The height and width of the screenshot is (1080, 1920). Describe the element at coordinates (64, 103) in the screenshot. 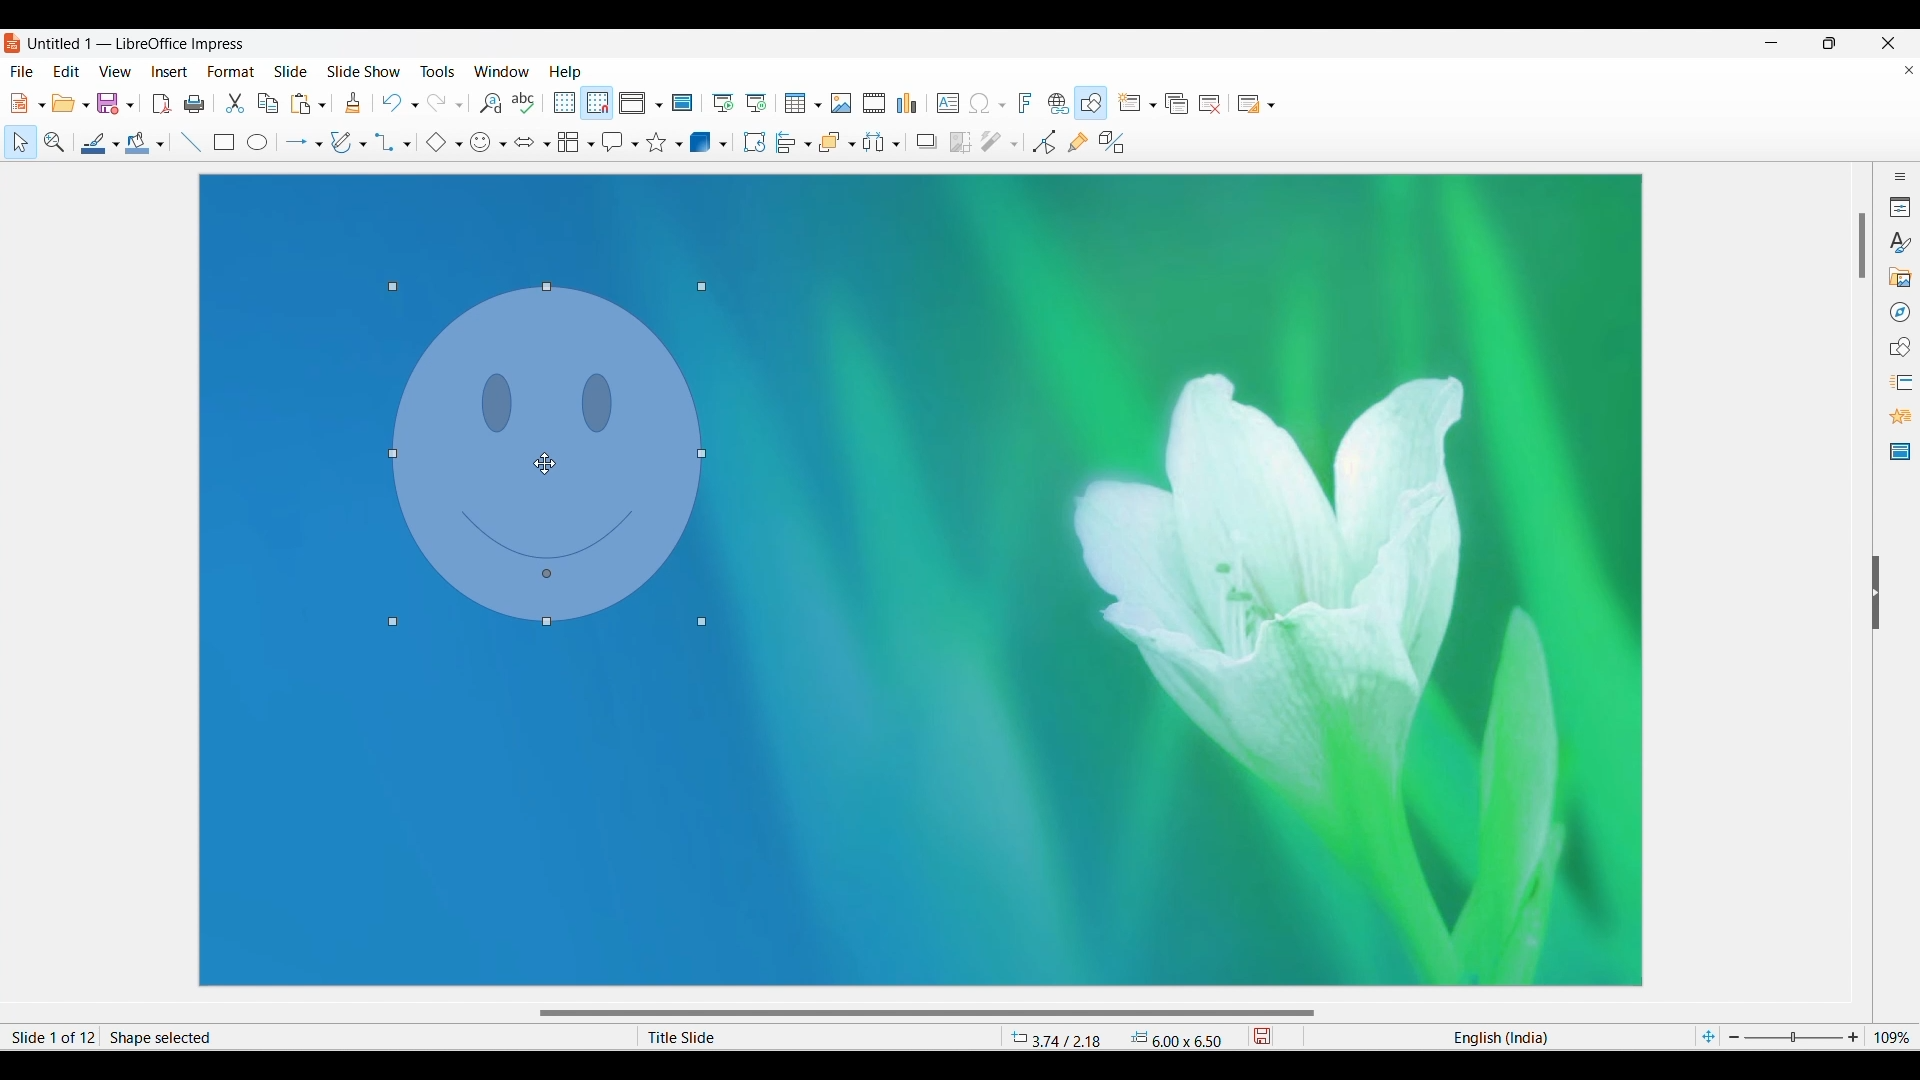

I see `Open` at that location.